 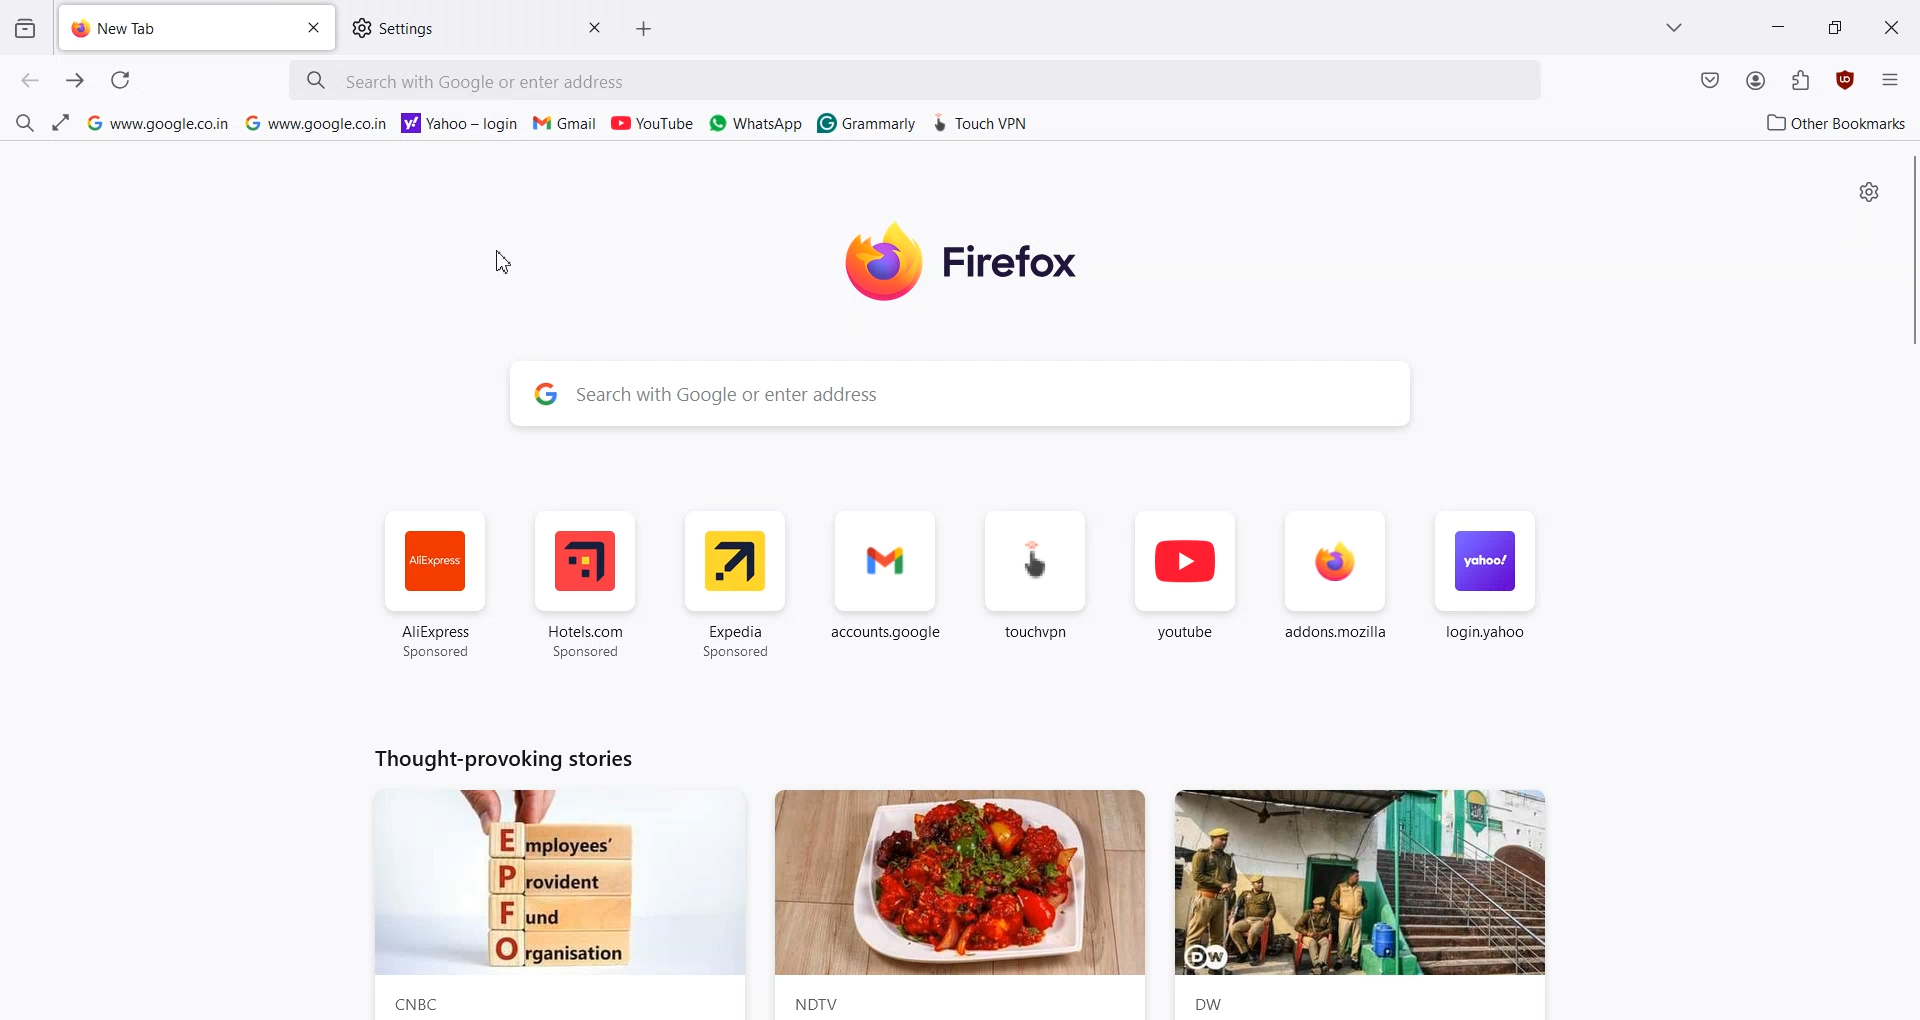 I want to click on Close, so click(x=592, y=27).